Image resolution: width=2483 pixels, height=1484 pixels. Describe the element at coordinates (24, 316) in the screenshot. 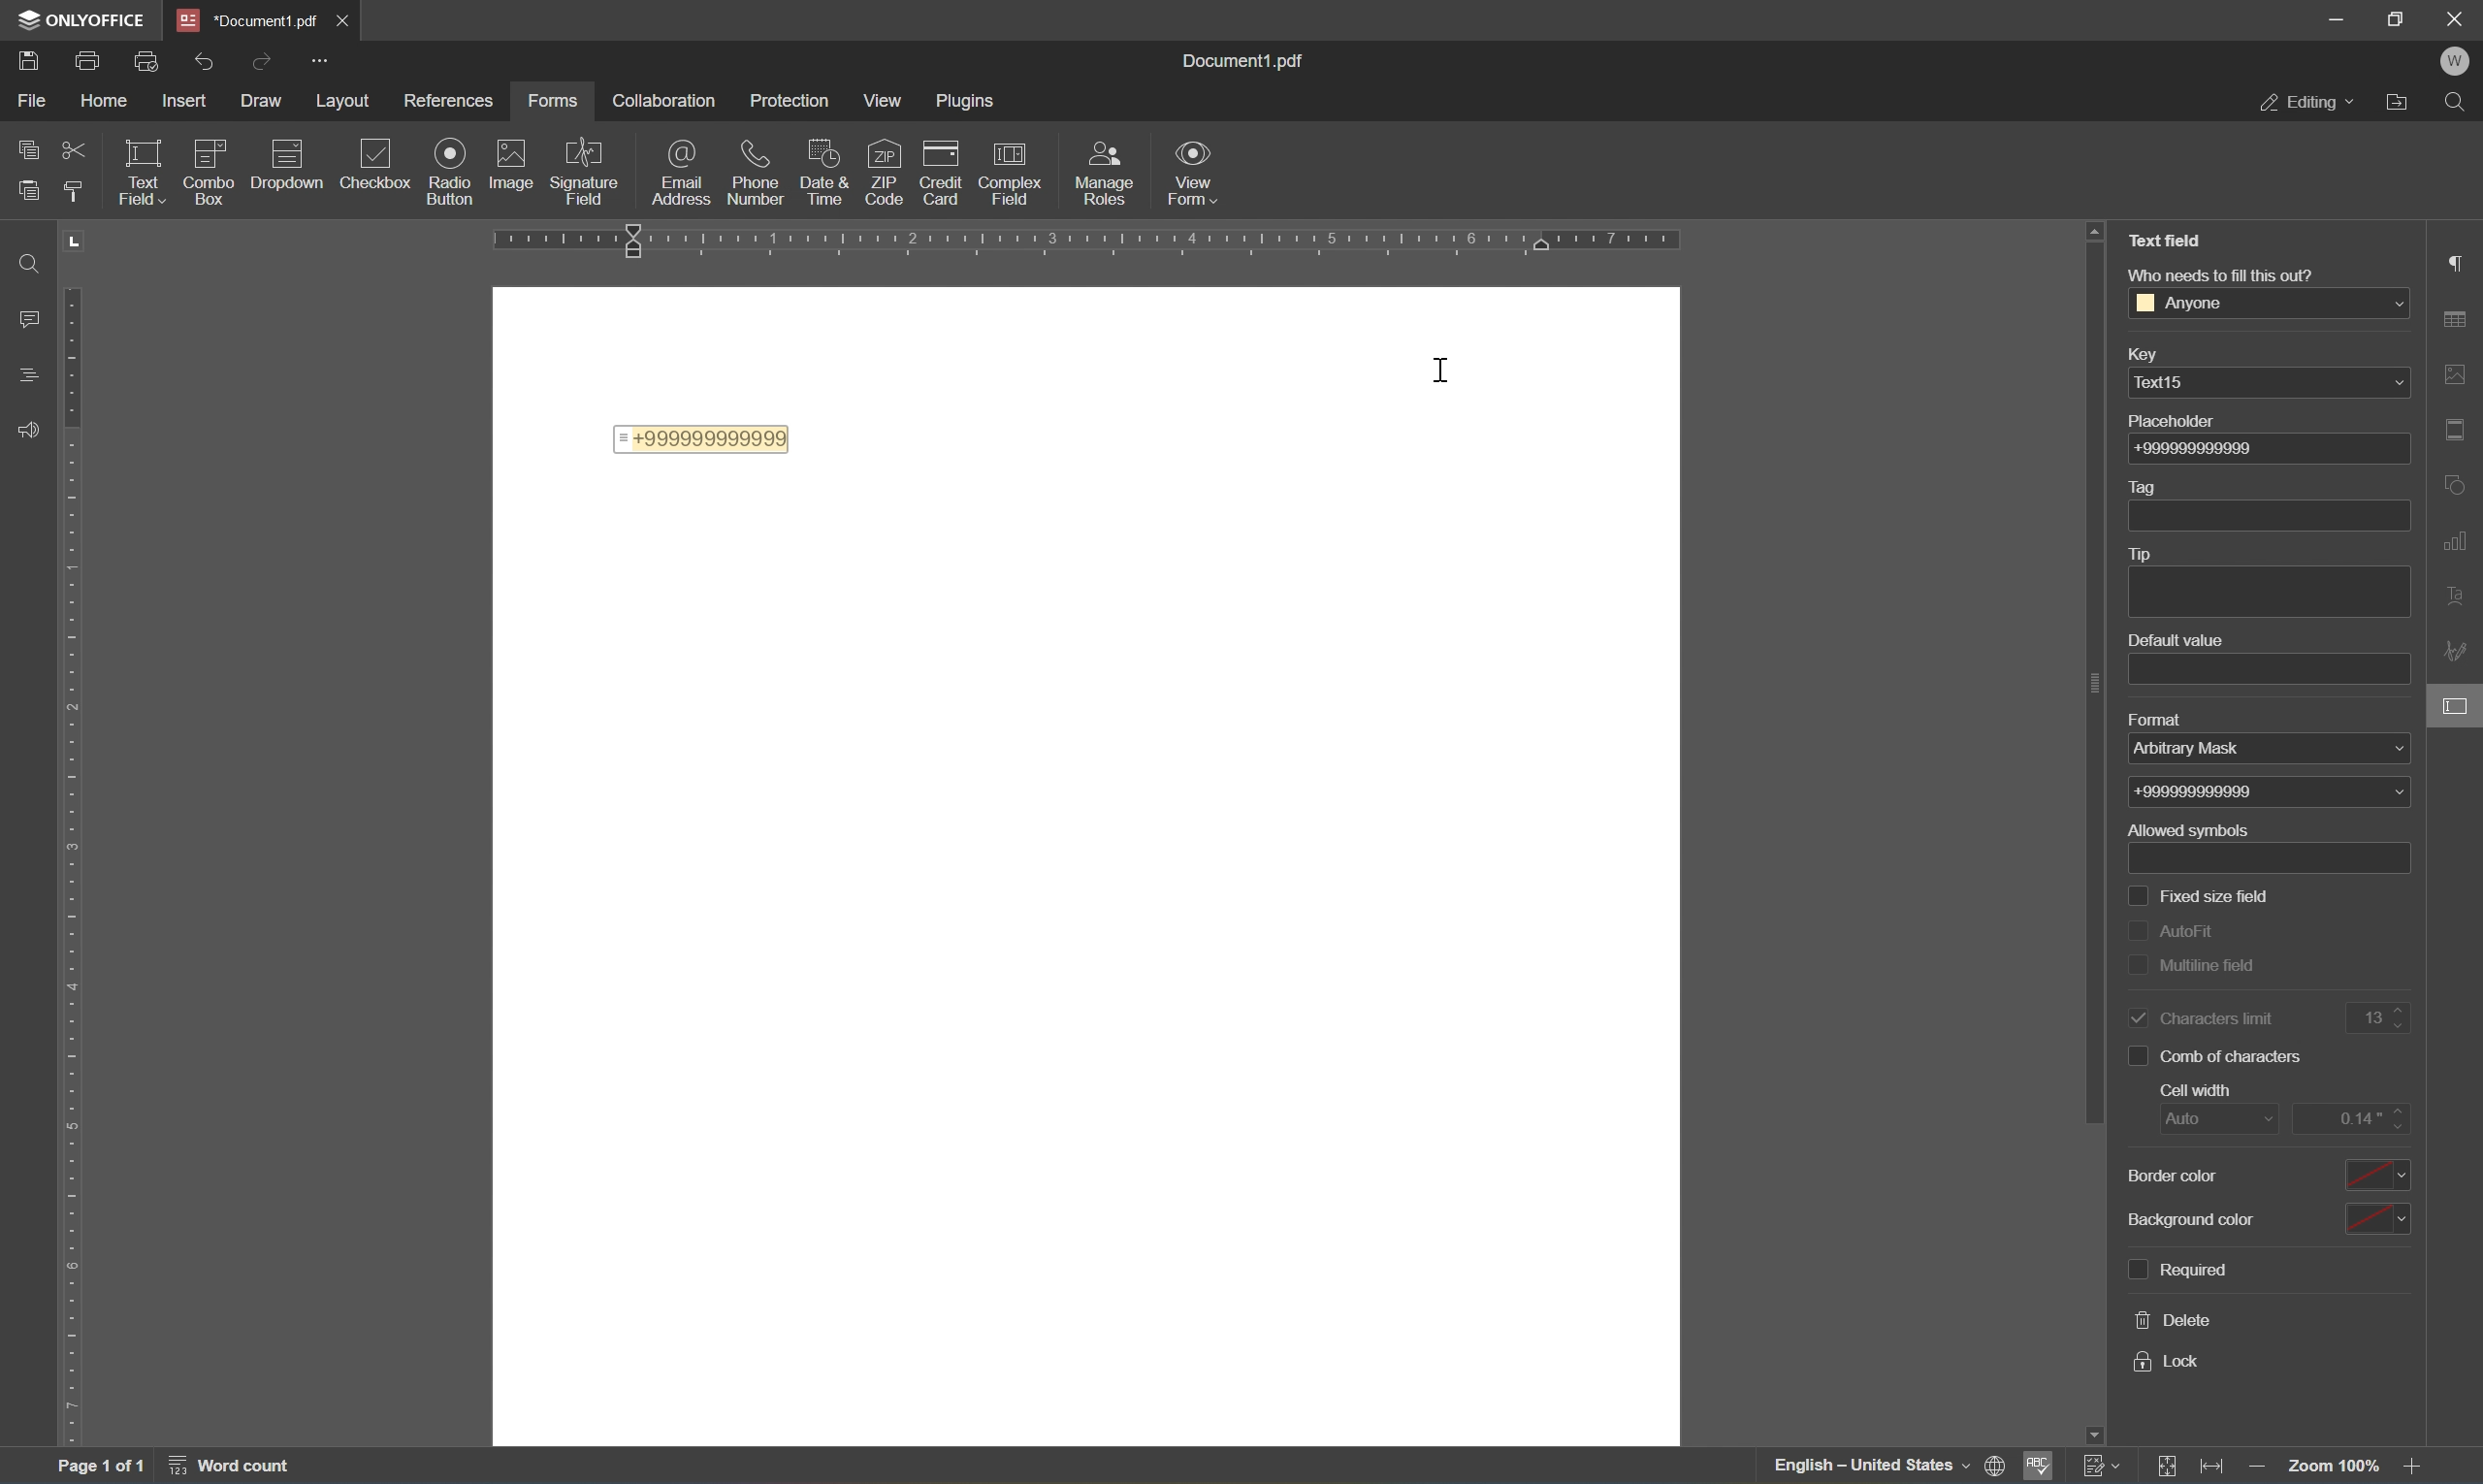

I see `comments` at that location.